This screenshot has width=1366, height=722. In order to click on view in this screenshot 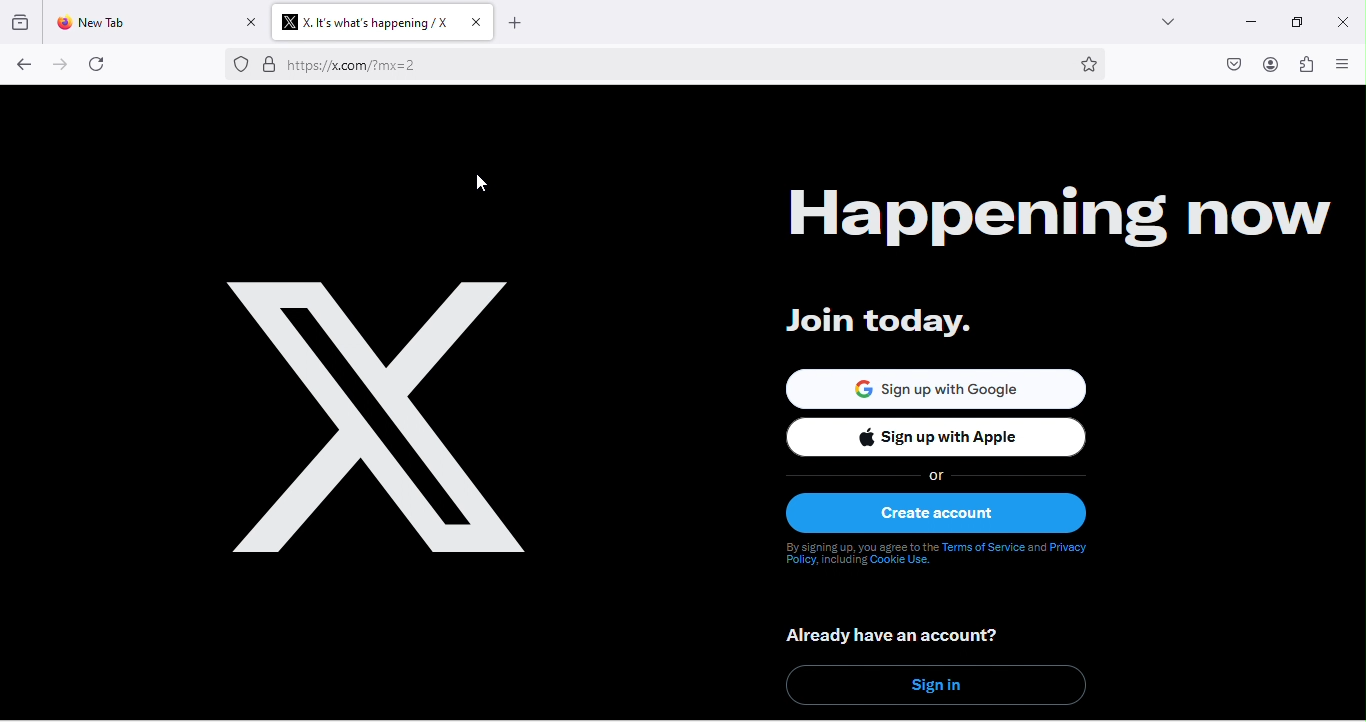, I will do `click(1346, 67)`.